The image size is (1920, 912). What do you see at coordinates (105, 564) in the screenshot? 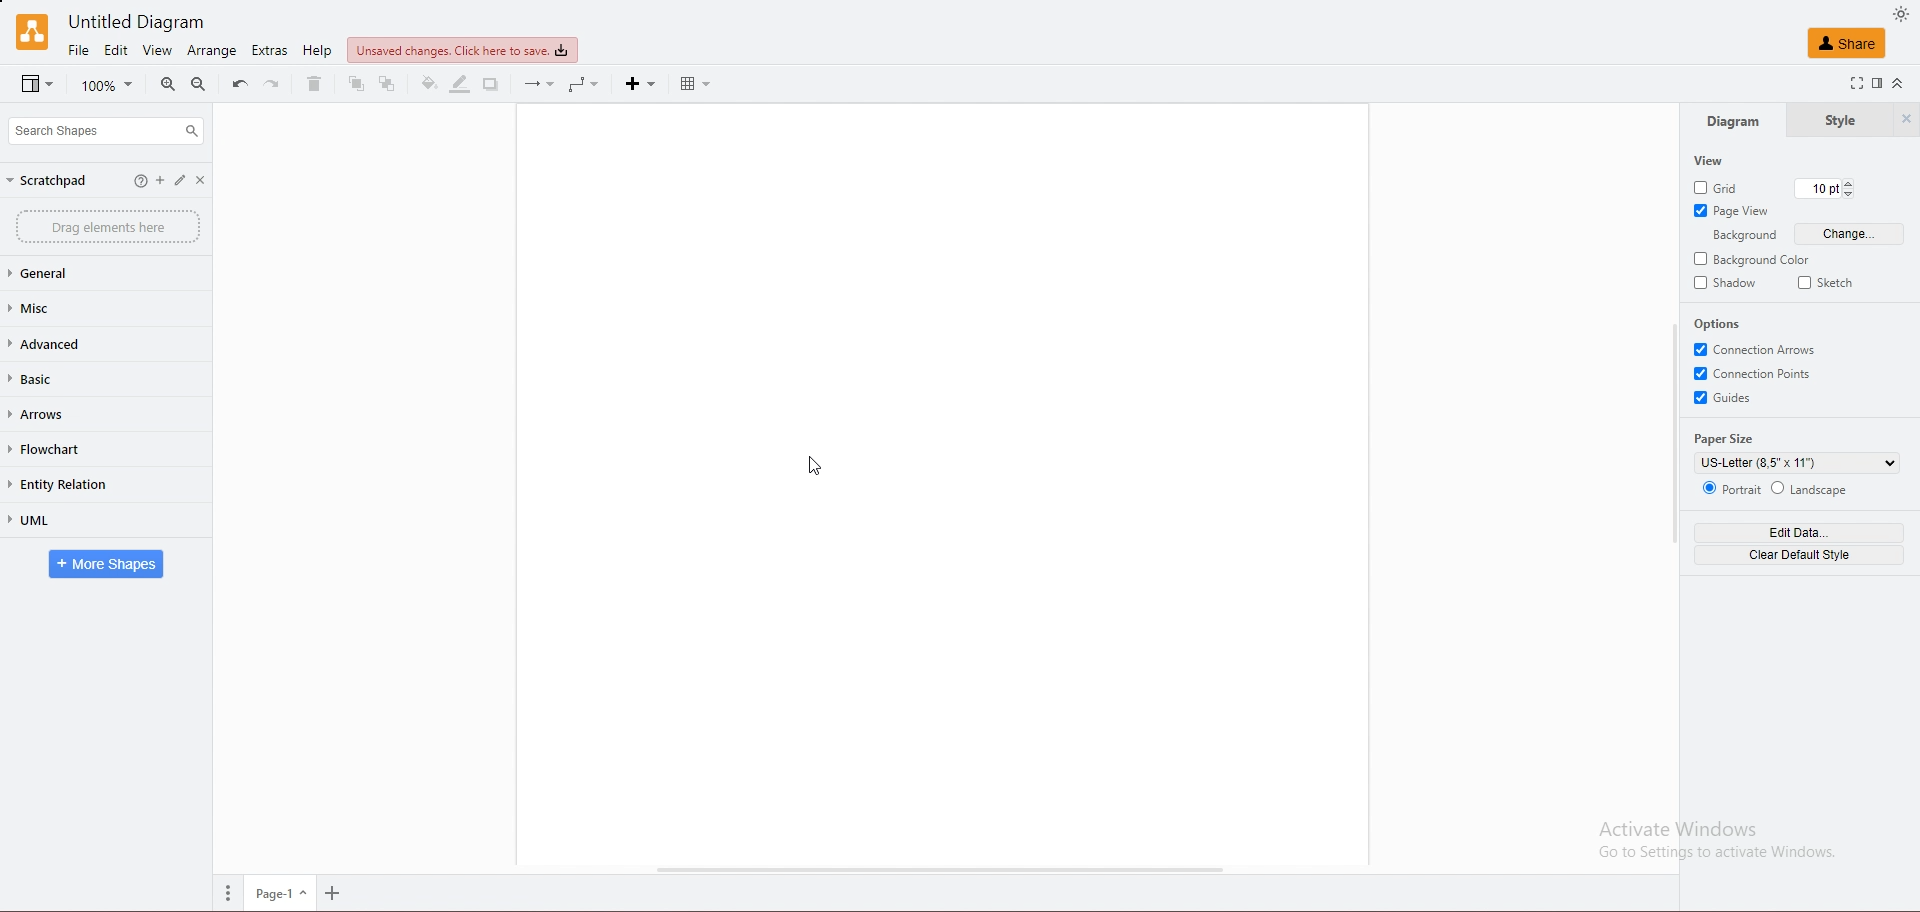
I see `more shapes` at bounding box center [105, 564].